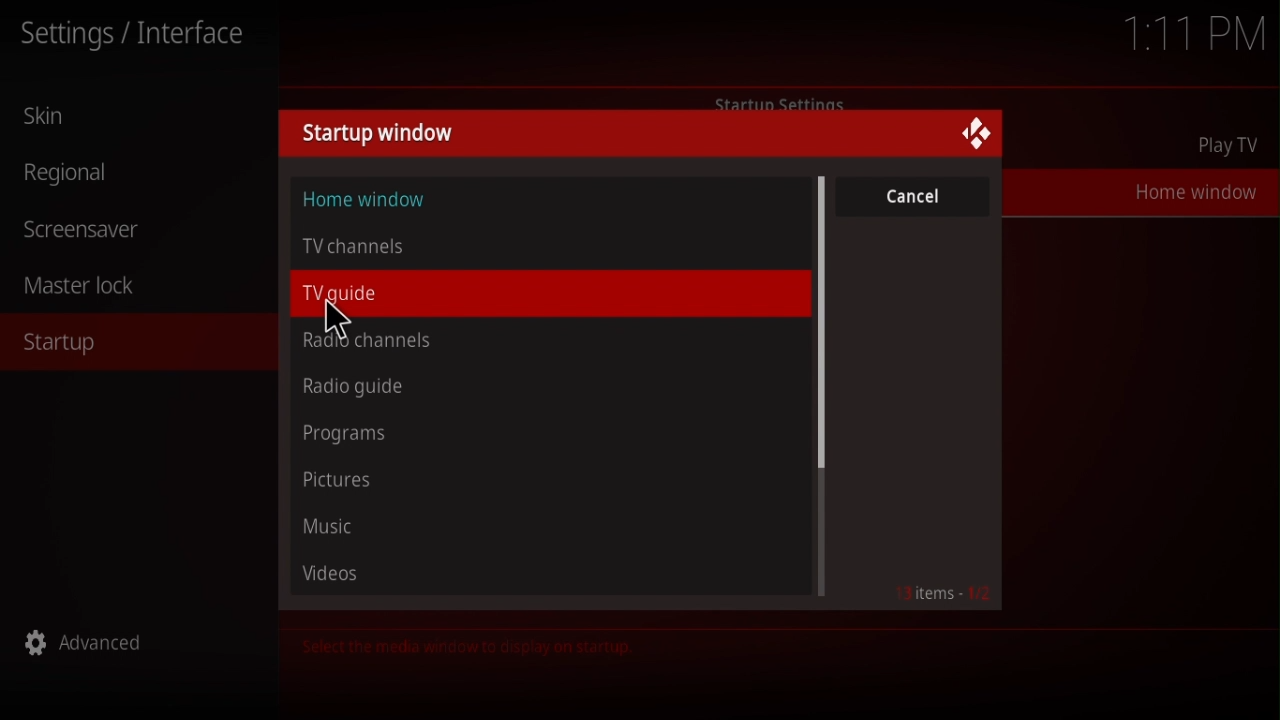 This screenshot has height=720, width=1280. What do you see at coordinates (1190, 189) in the screenshot?
I see `home window` at bounding box center [1190, 189].